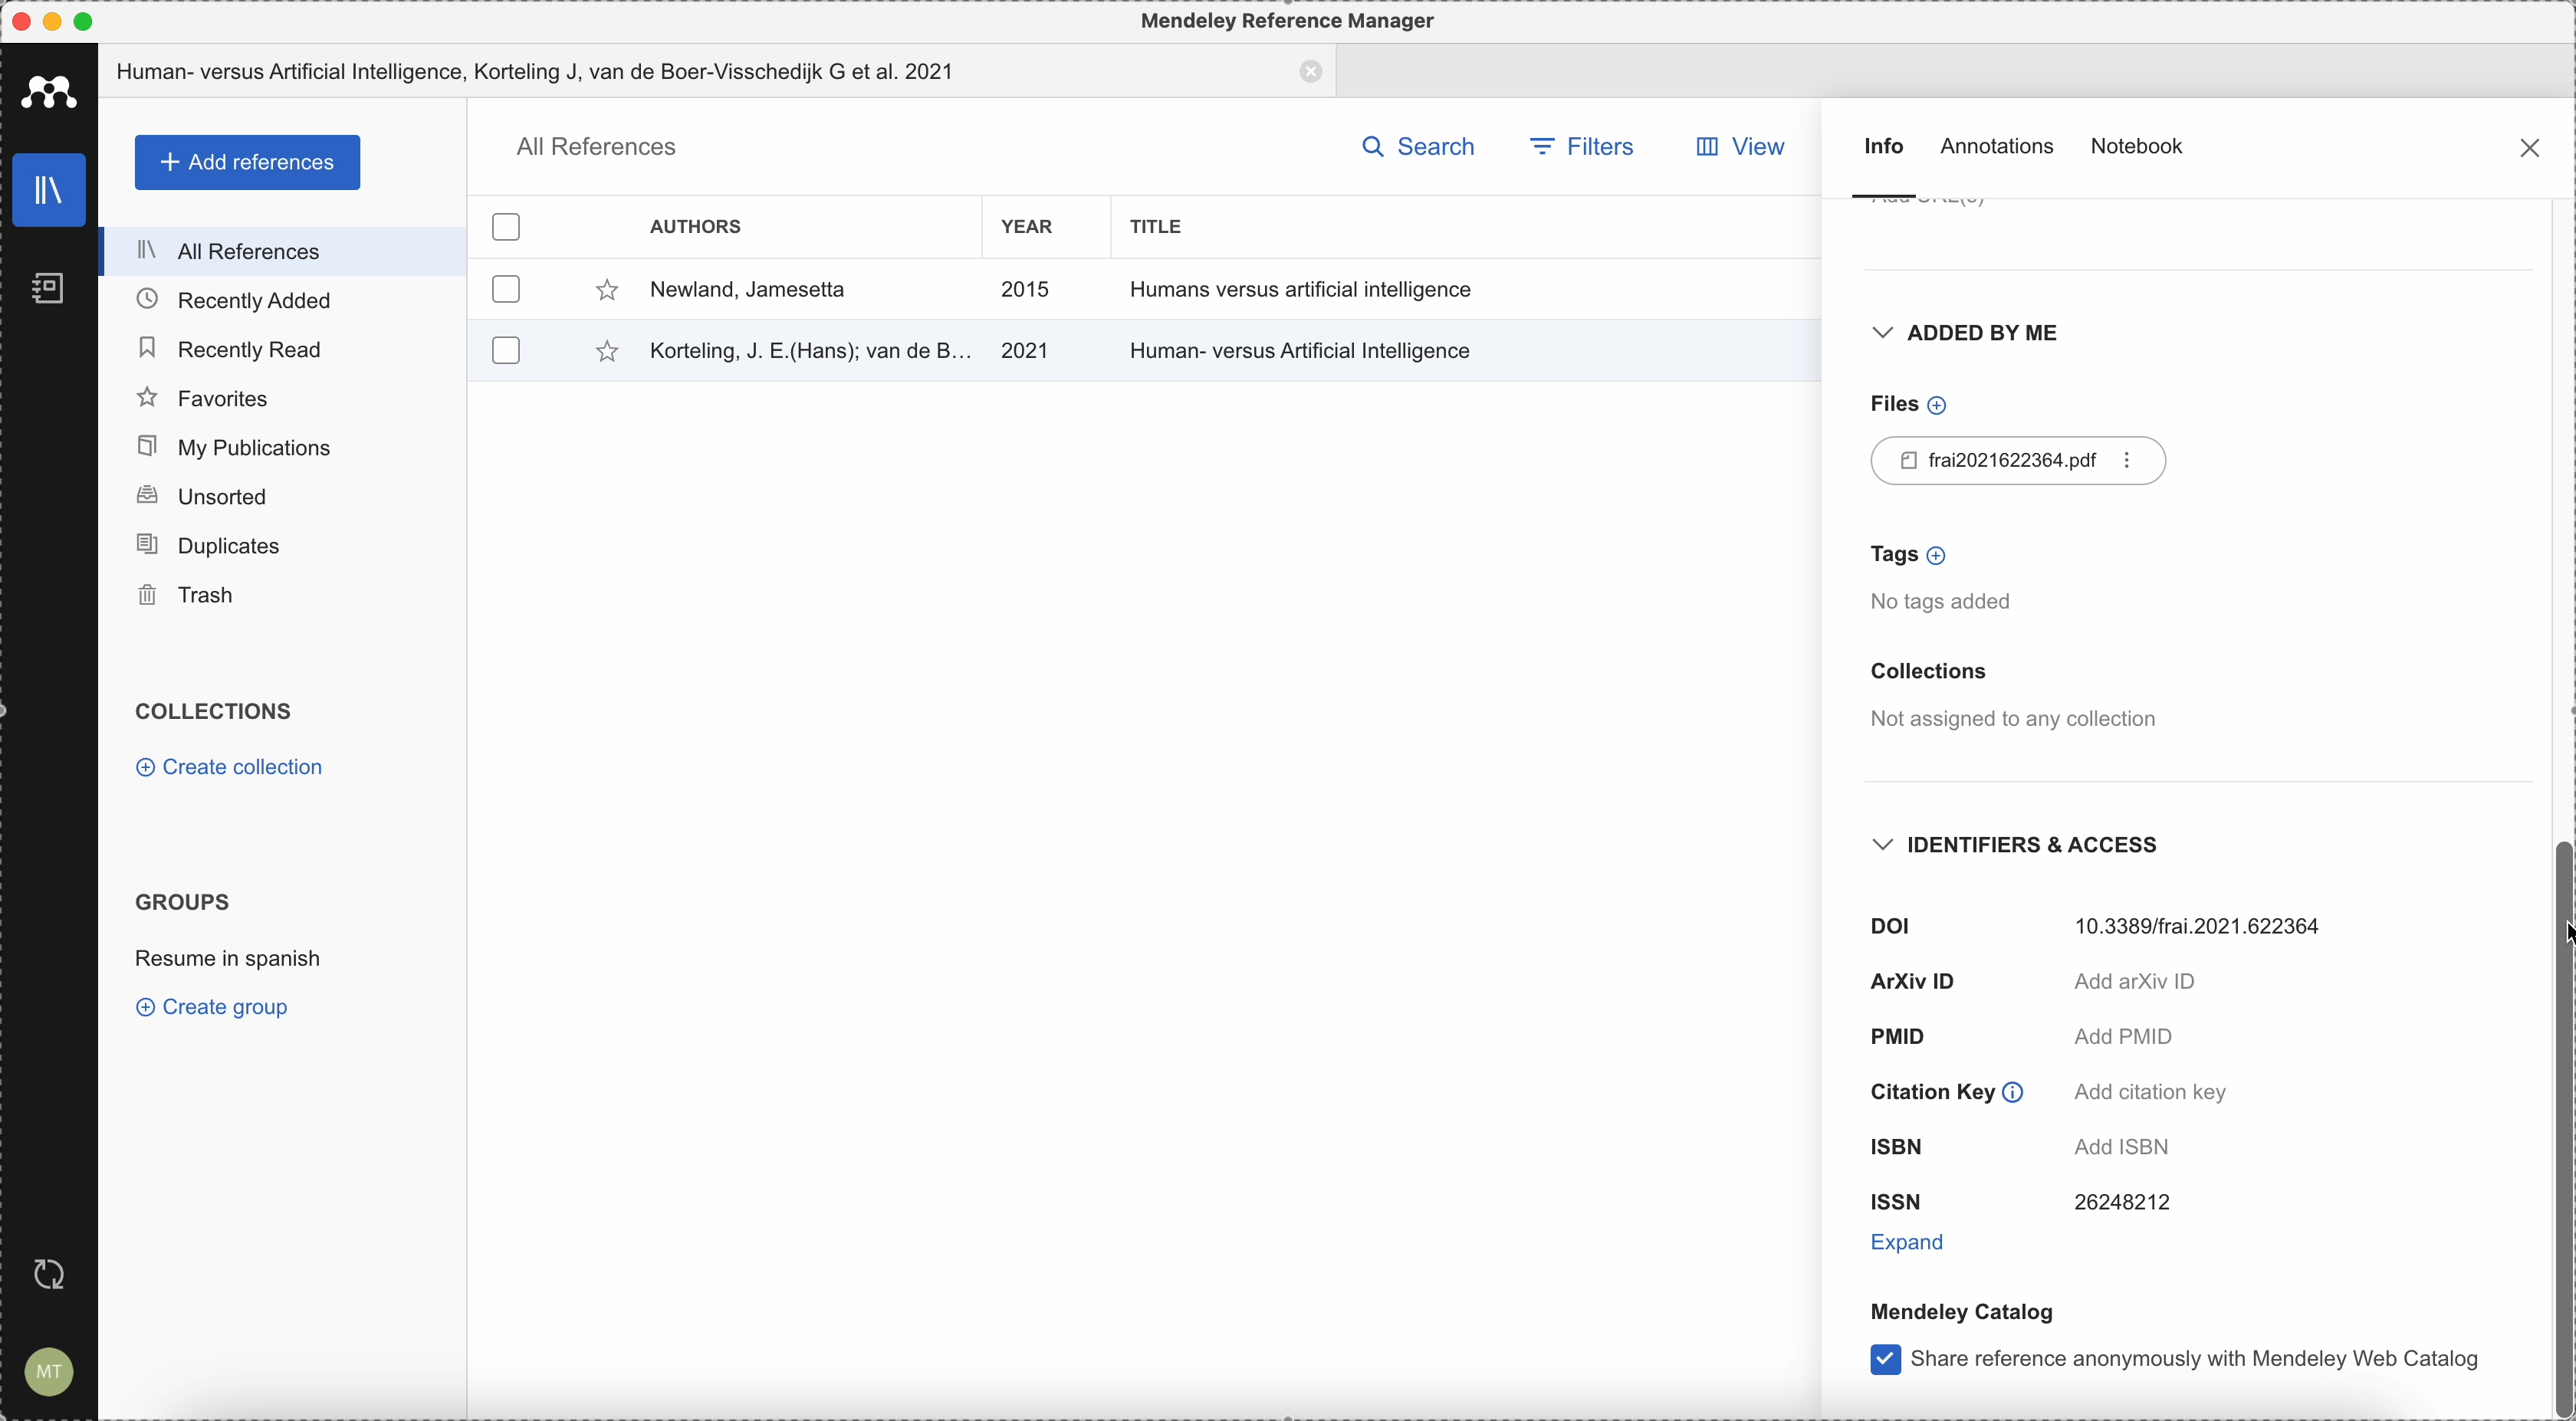 The image size is (2576, 1421). What do you see at coordinates (806, 348) in the screenshot?
I see `Korteling, J.E(Hans); van de B.` at bounding box center [806, 348].